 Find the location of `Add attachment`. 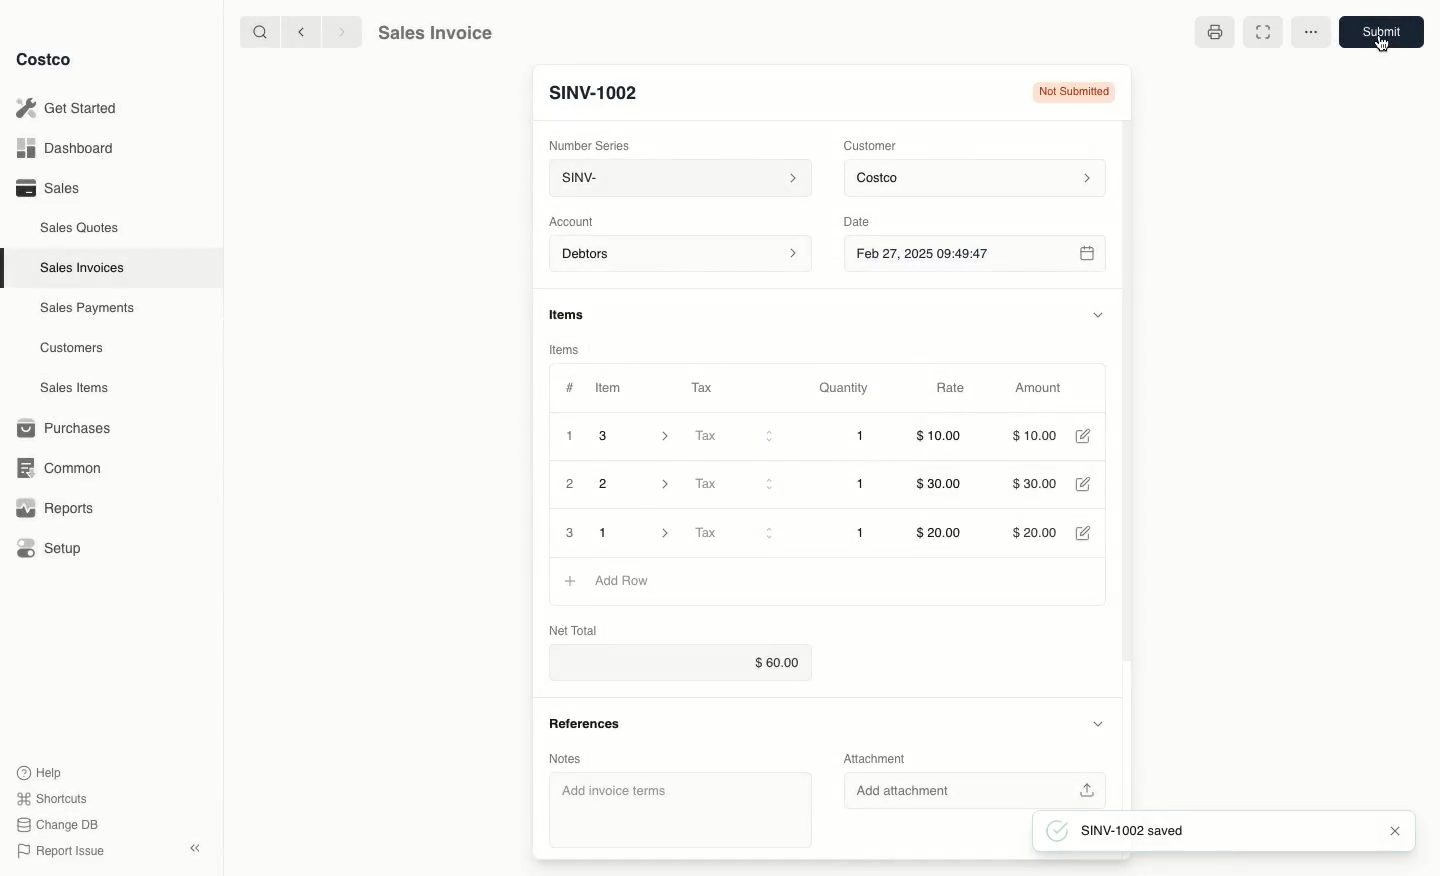

Add attachment is located at coordinates (973, 790).